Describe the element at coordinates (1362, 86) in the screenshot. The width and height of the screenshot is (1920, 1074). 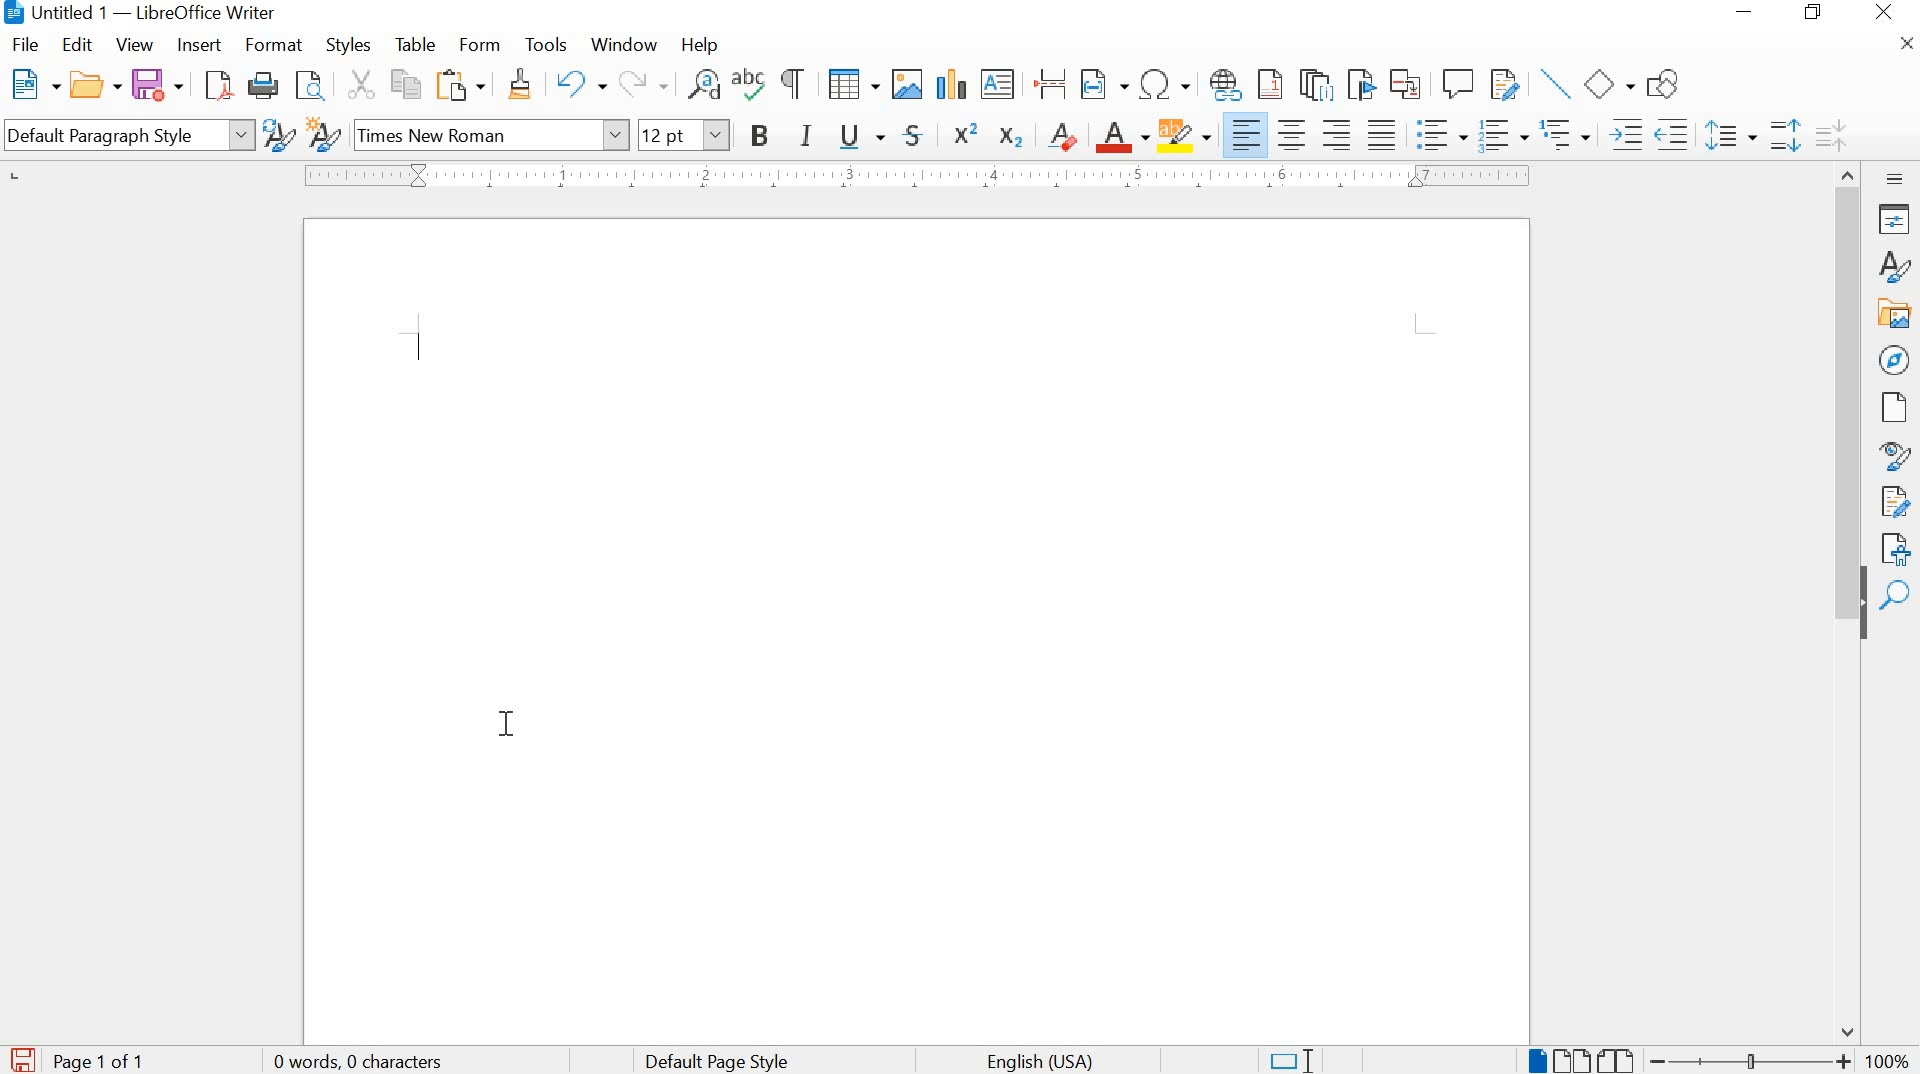
I see `INSERT BOOKMARK` at that location.